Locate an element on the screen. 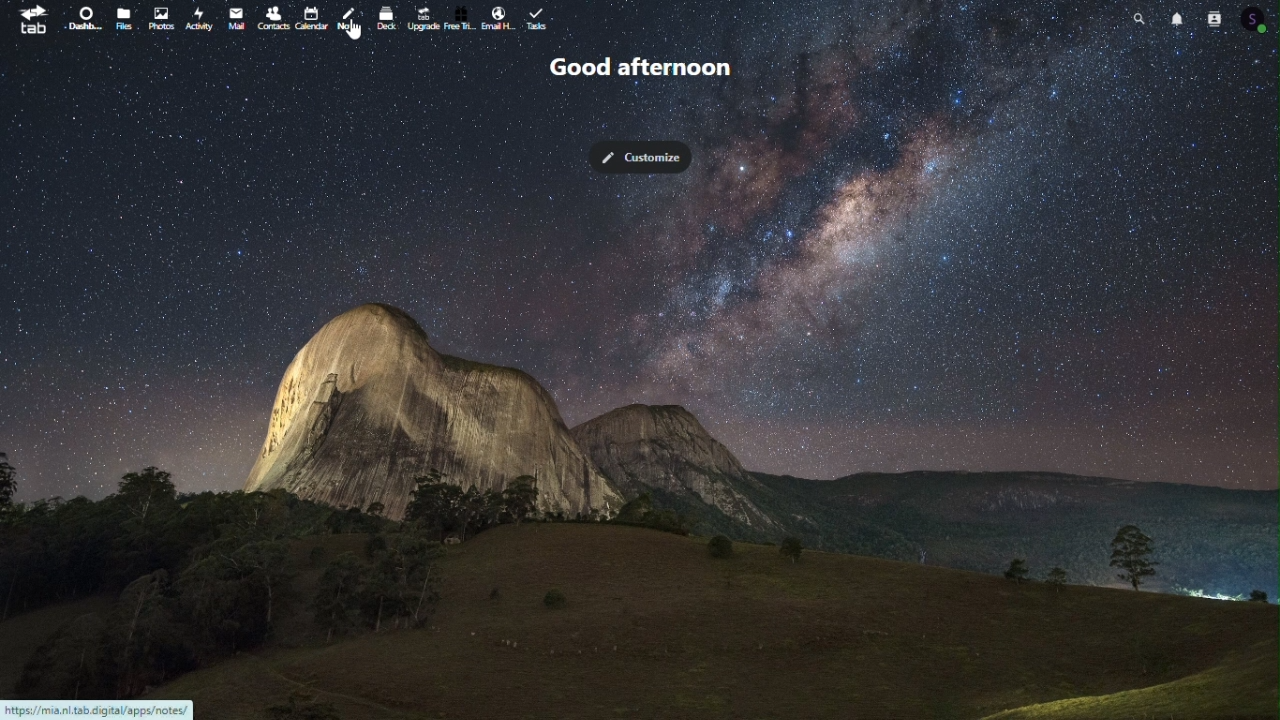  free trial is located at coordinates (459, 22).